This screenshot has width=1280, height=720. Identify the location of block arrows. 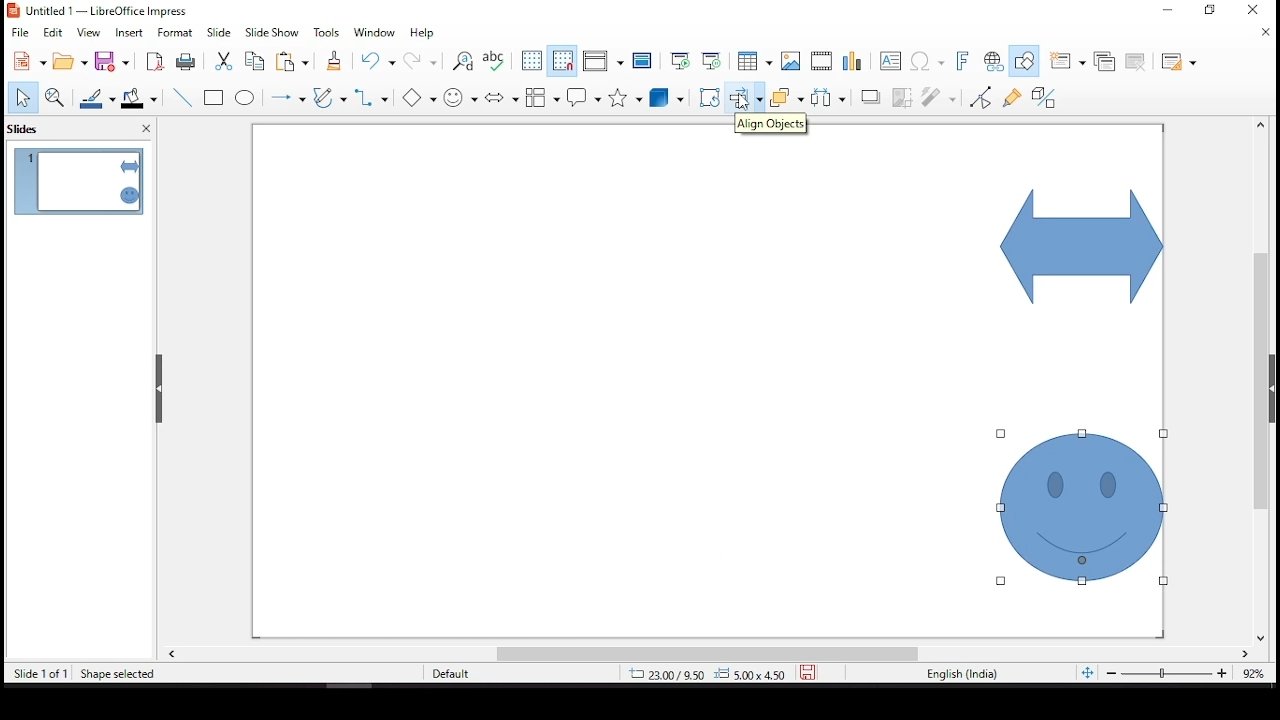
(500, 94).